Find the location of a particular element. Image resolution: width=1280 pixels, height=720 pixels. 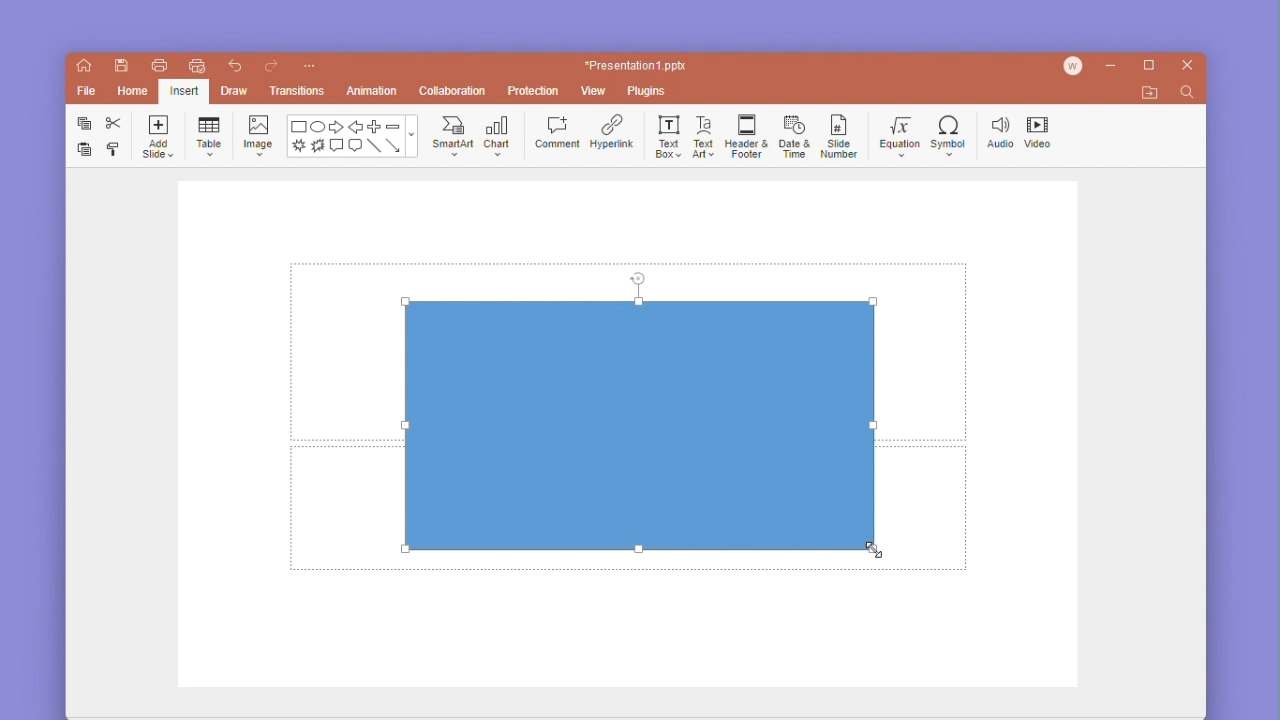

video is located at coordinates (1041, 130).